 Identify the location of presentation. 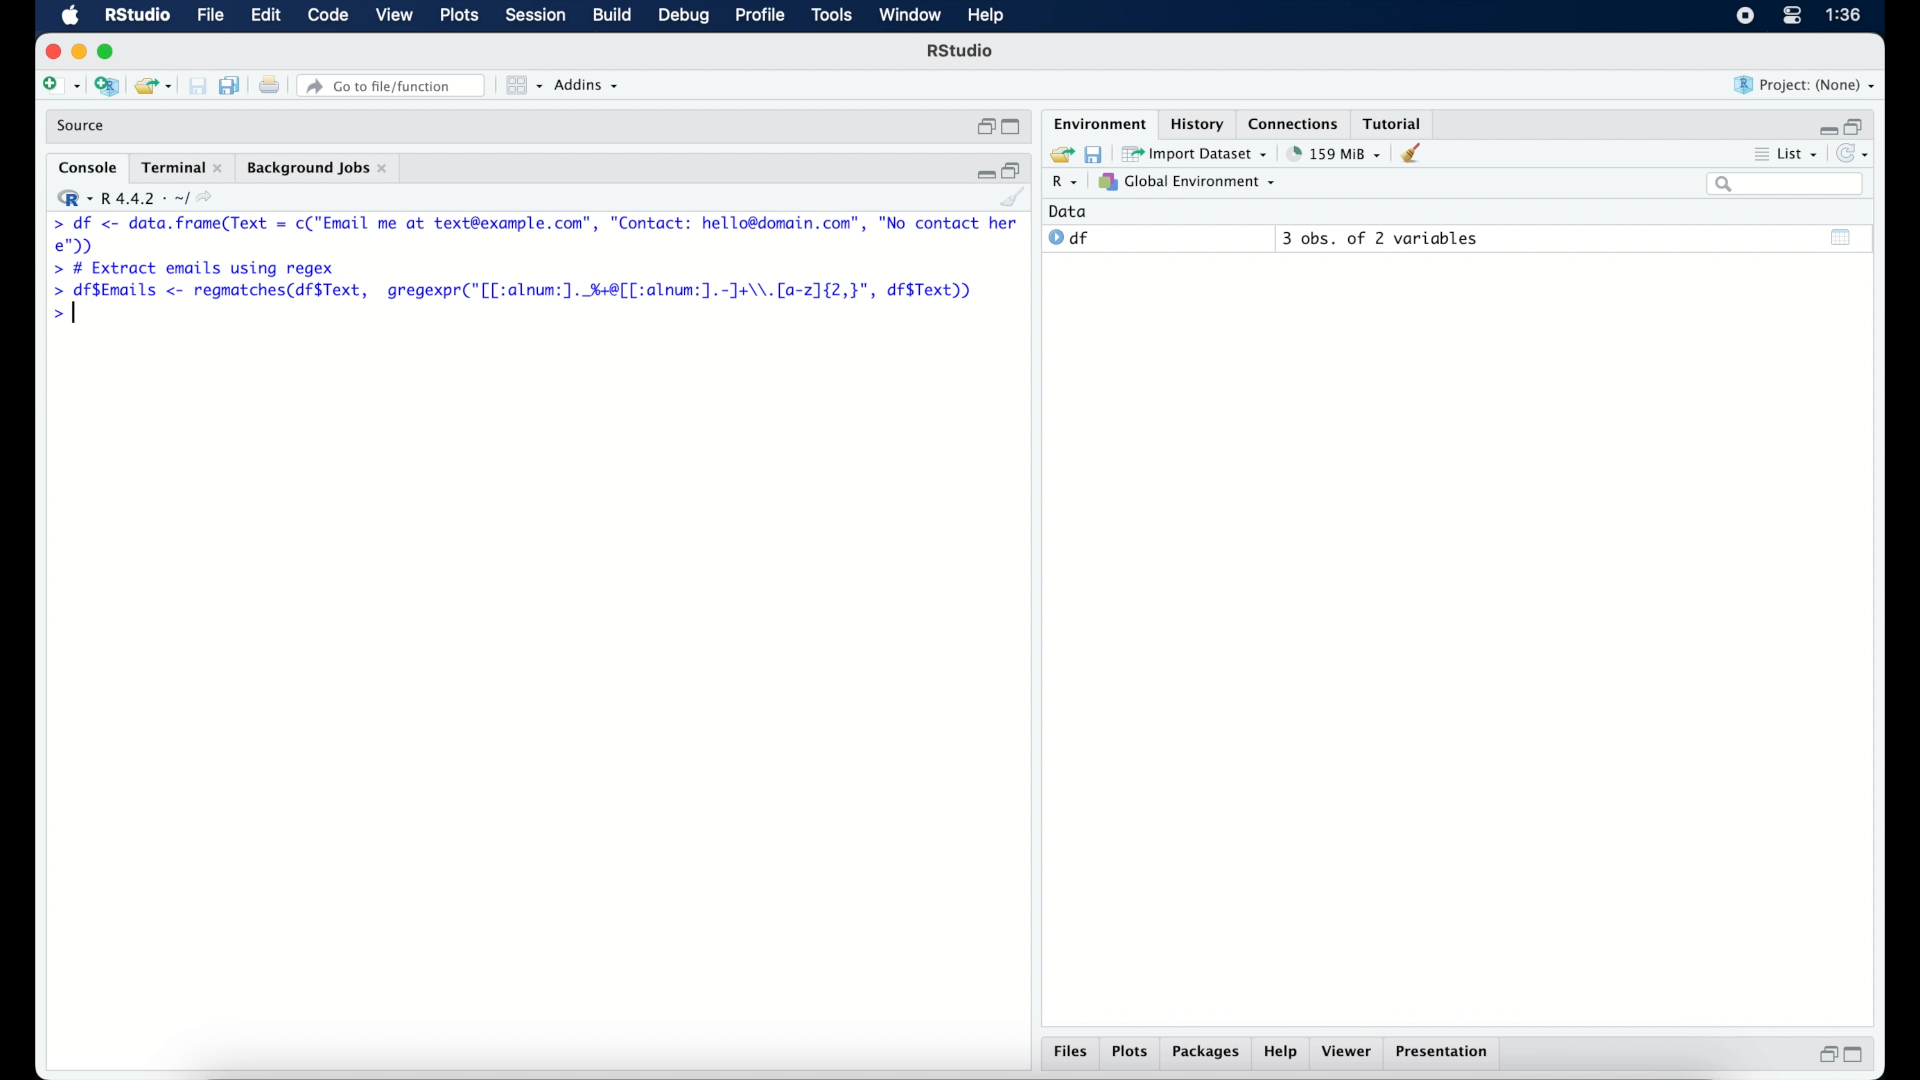
(1445, 1054).